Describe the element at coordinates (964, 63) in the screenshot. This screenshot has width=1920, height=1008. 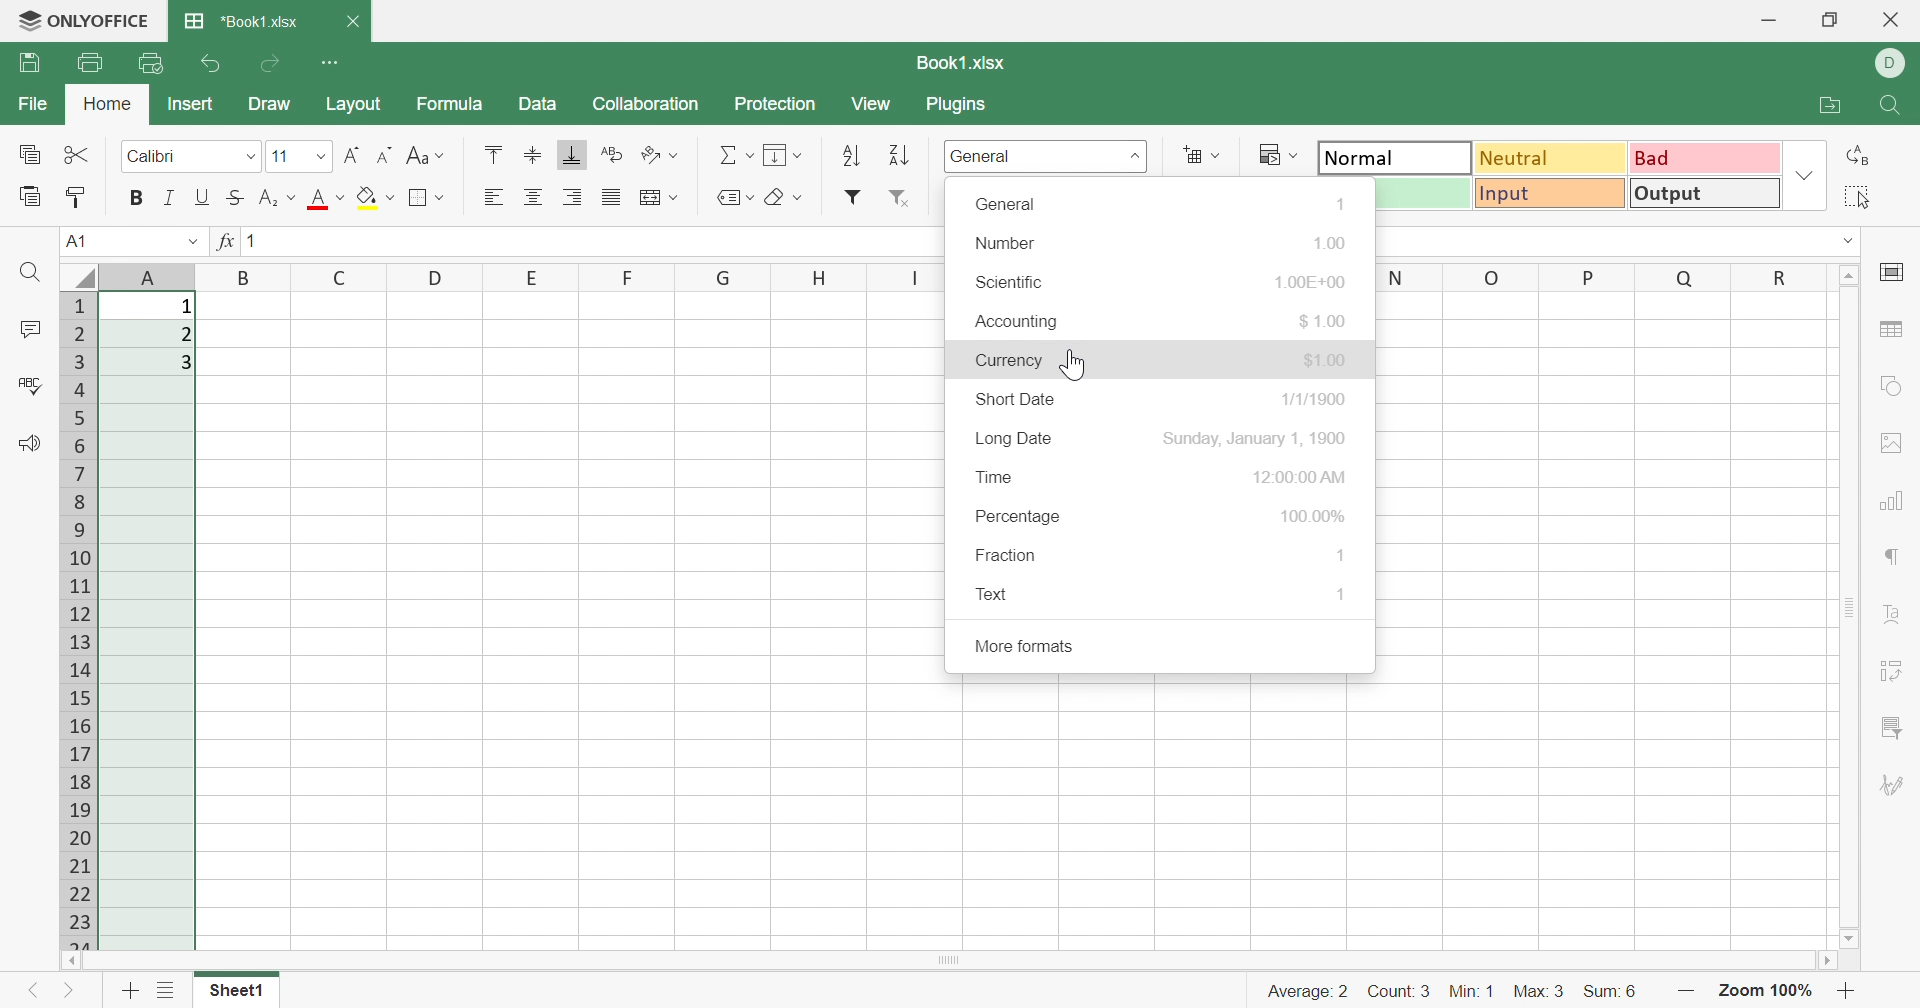
I see `Book1.xlsx` at that location.